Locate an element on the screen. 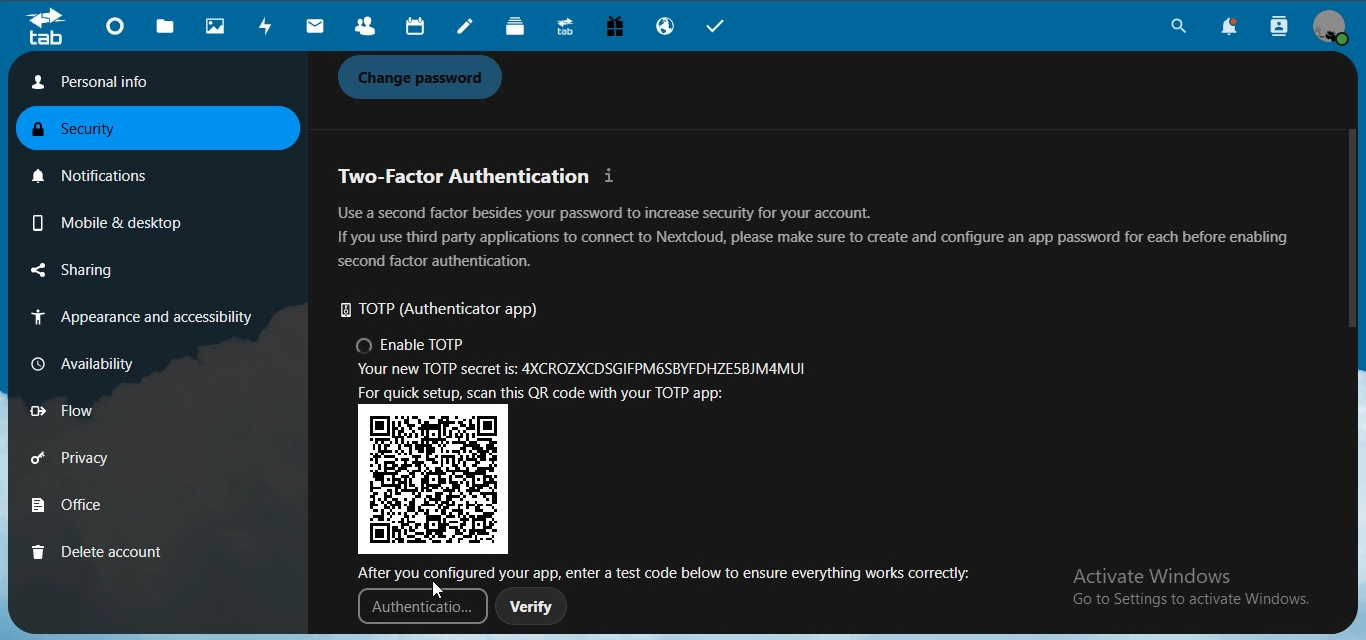  office is located at coordinates (97, 507).